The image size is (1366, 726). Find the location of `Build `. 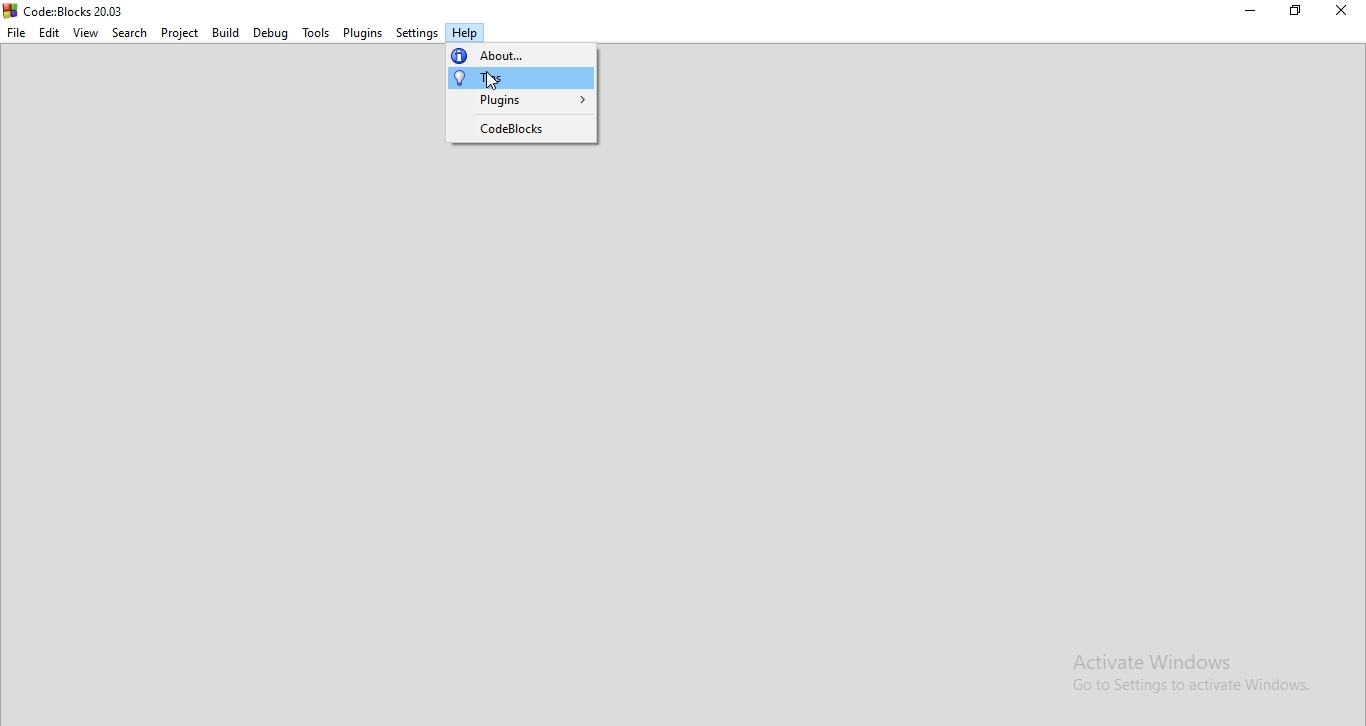

Build  is located at coordinates (225, 33).